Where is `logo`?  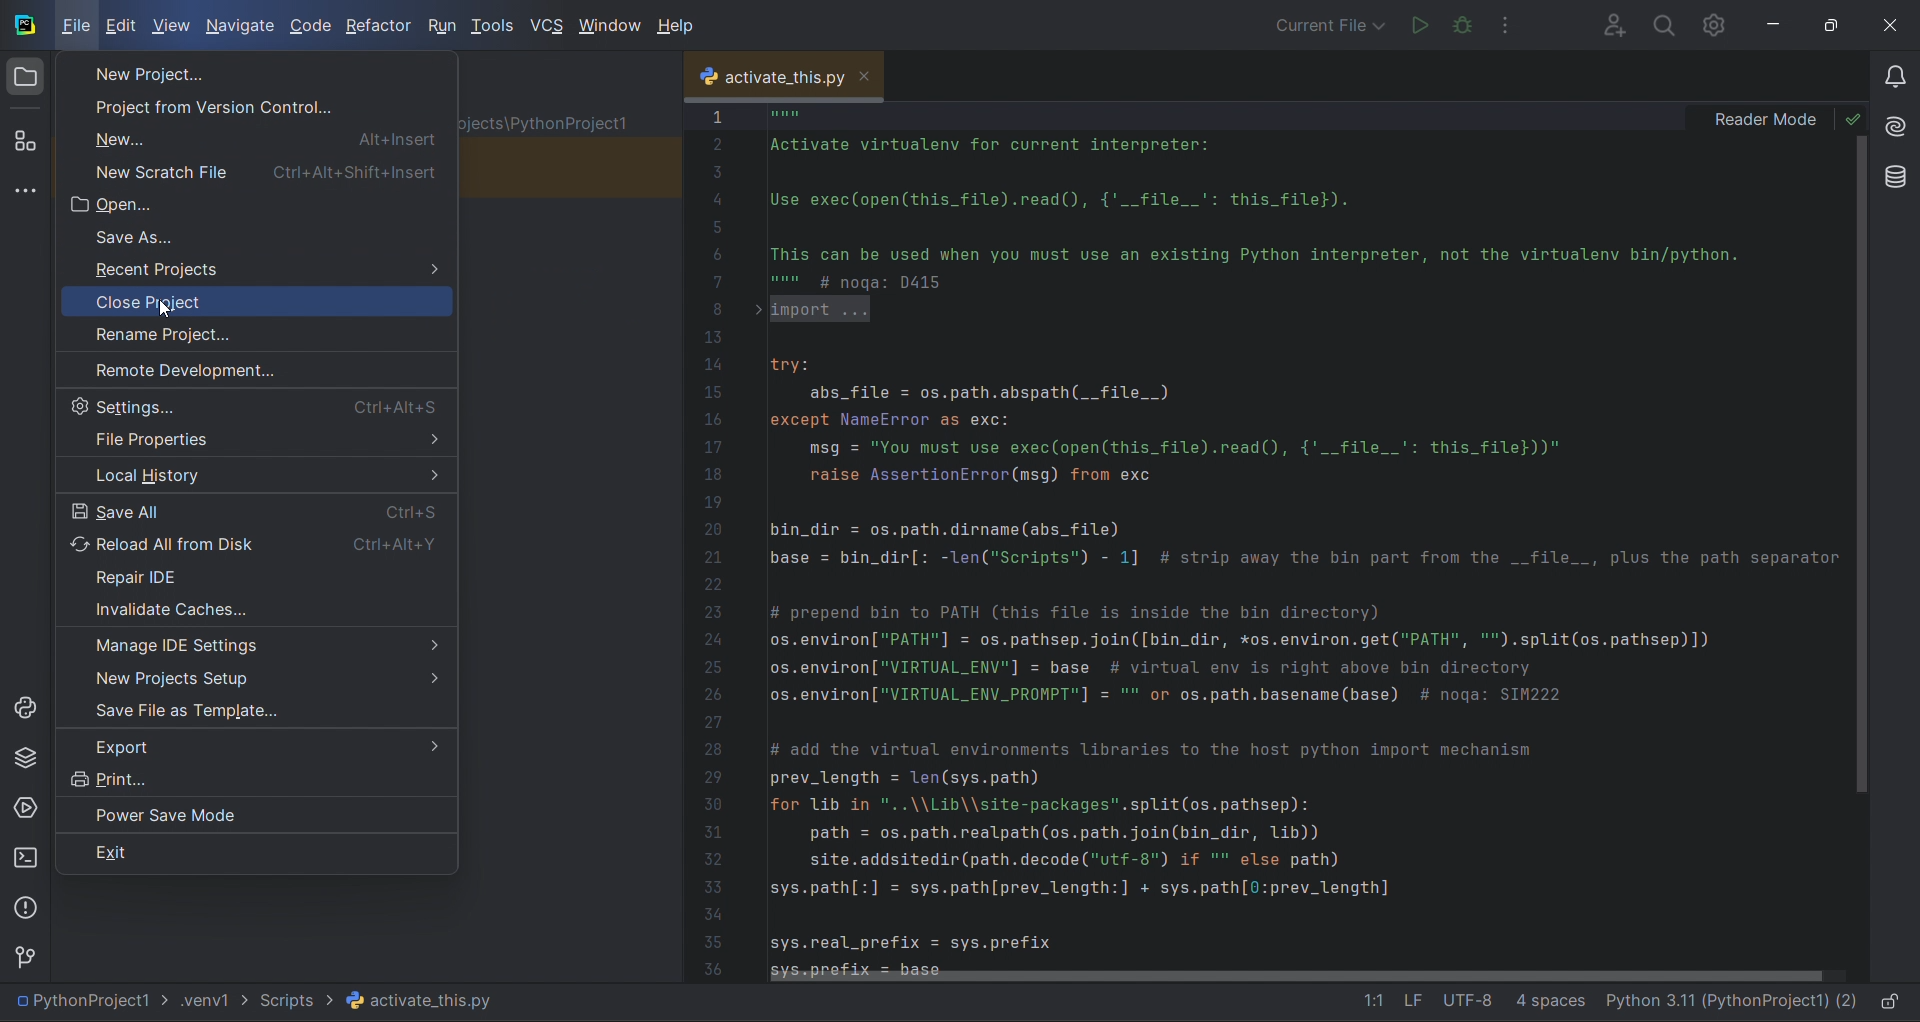
logo is located at coordinates (24, 26).